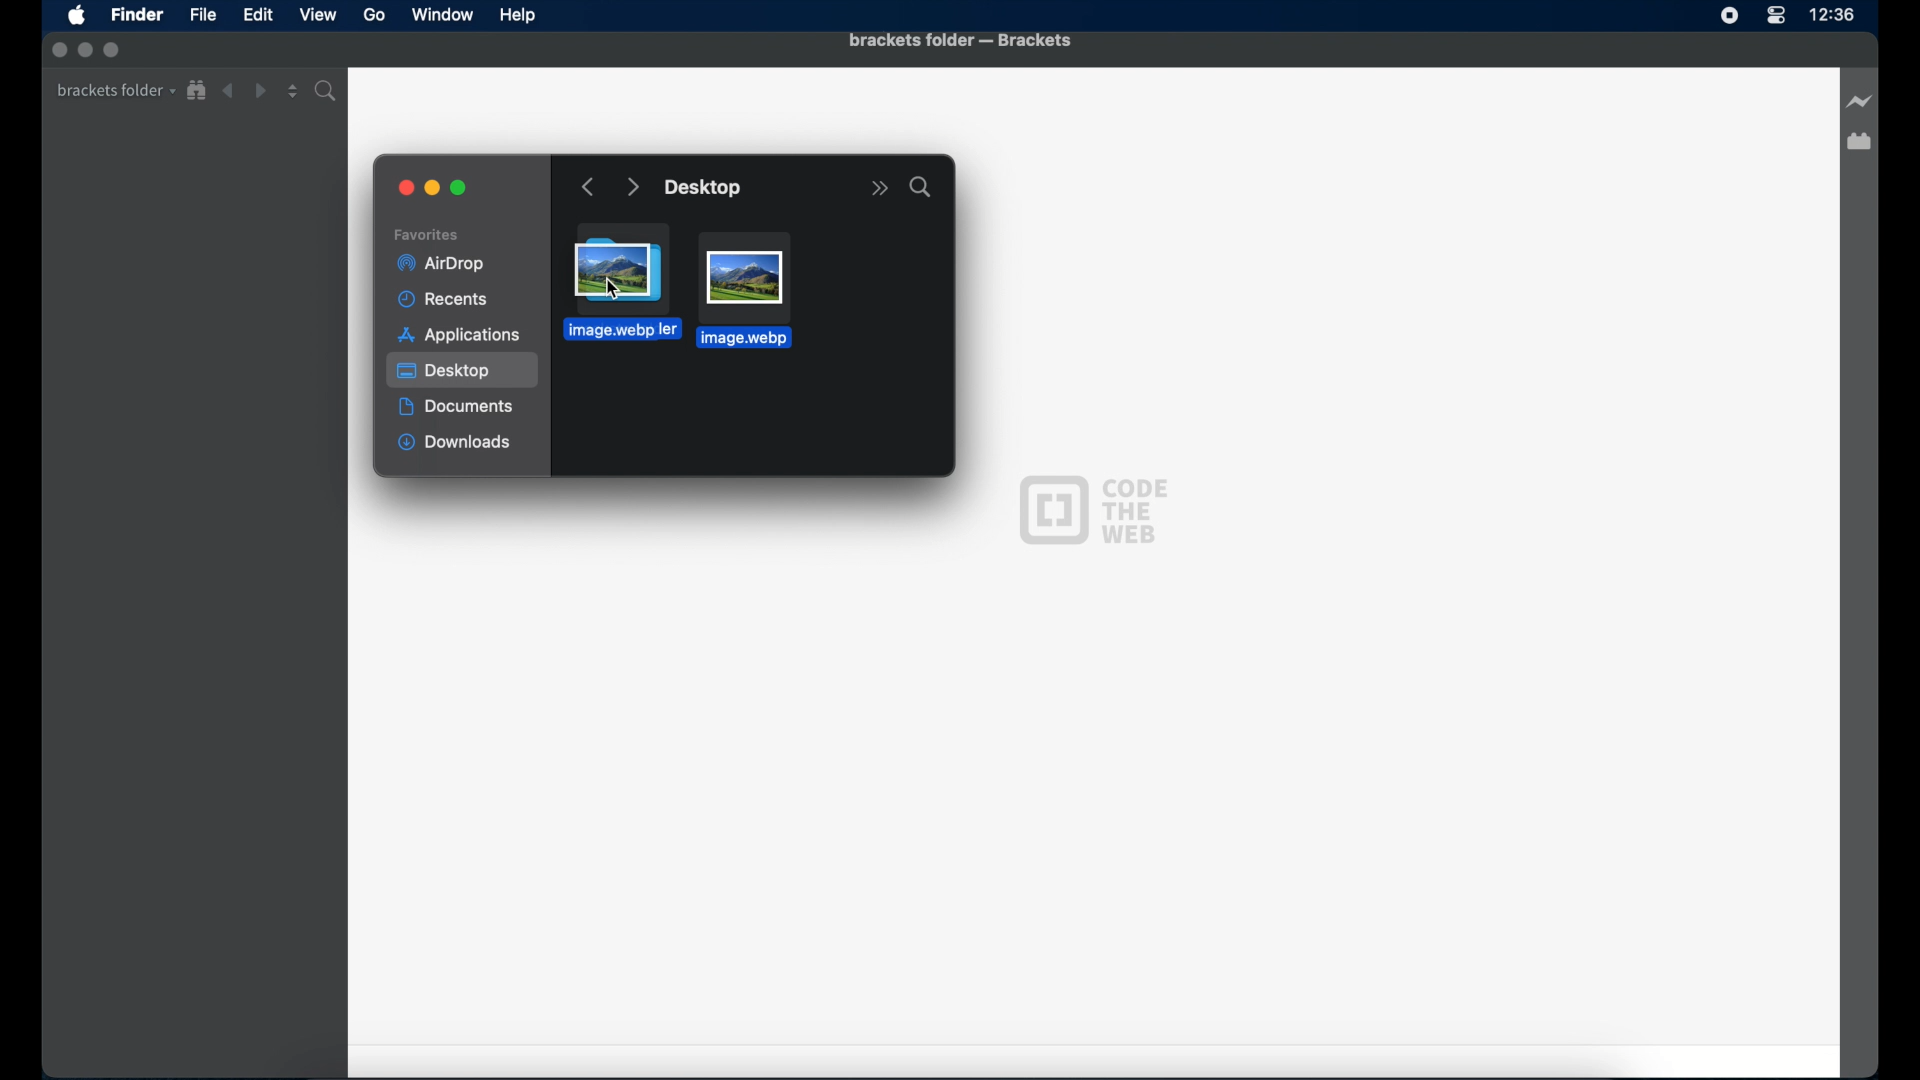 Image resolution: width=1920 pixels, height=1080 pixels. I want to click on show in file tree, so click(197, 91).